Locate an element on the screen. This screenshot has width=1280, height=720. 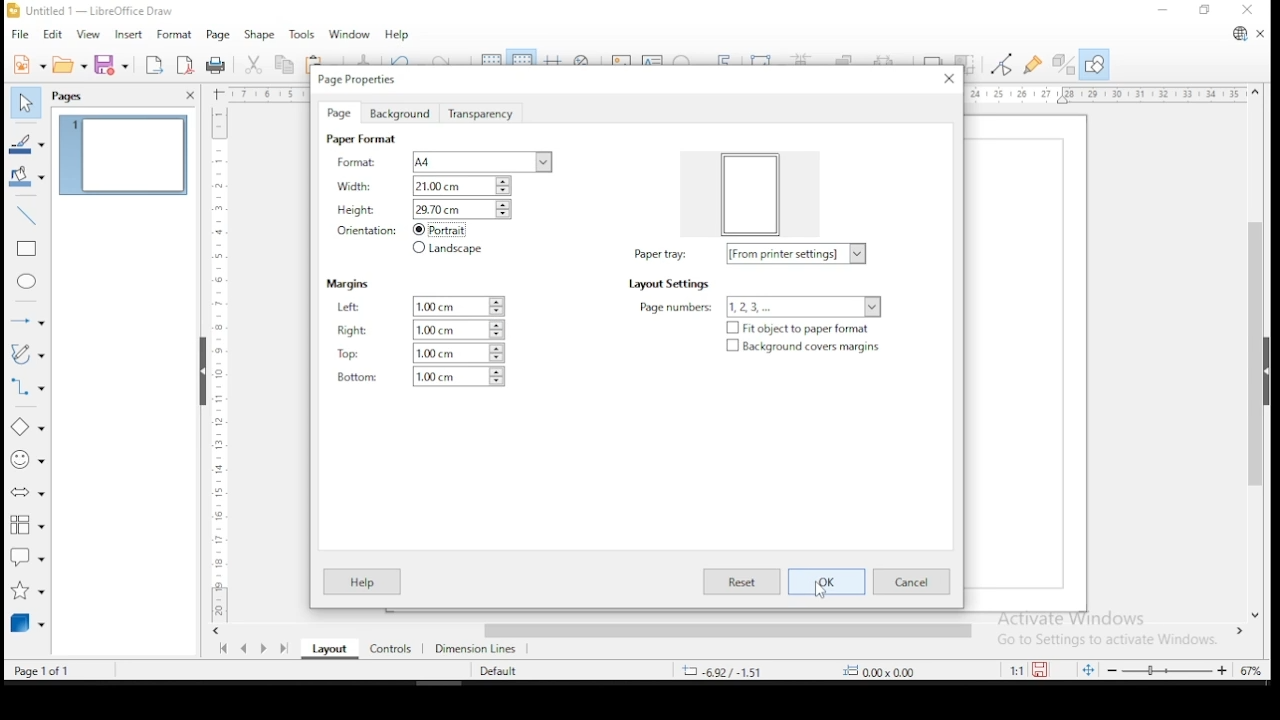
Default is located at coordinates (506, 670).